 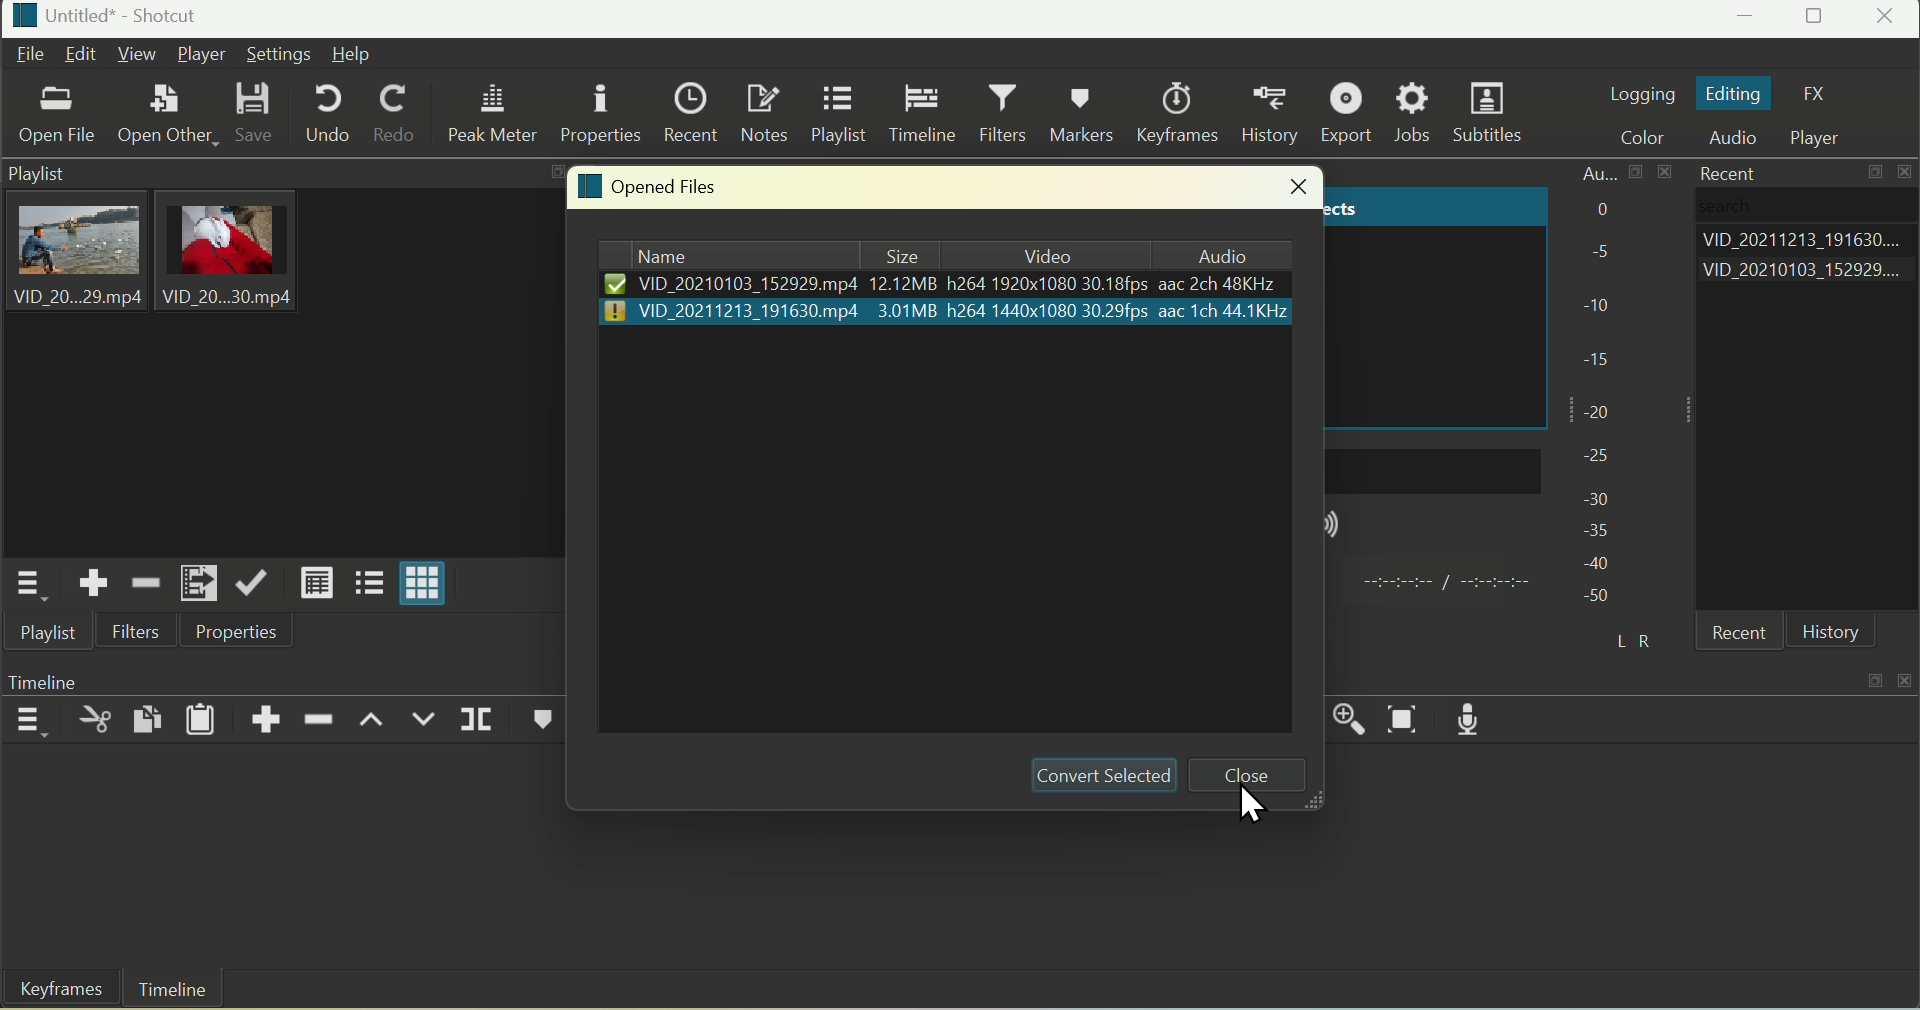 What do you see at coordinates (425, 586) in the screenshot?
I see `View as icon` at bounding box center [425, 586].